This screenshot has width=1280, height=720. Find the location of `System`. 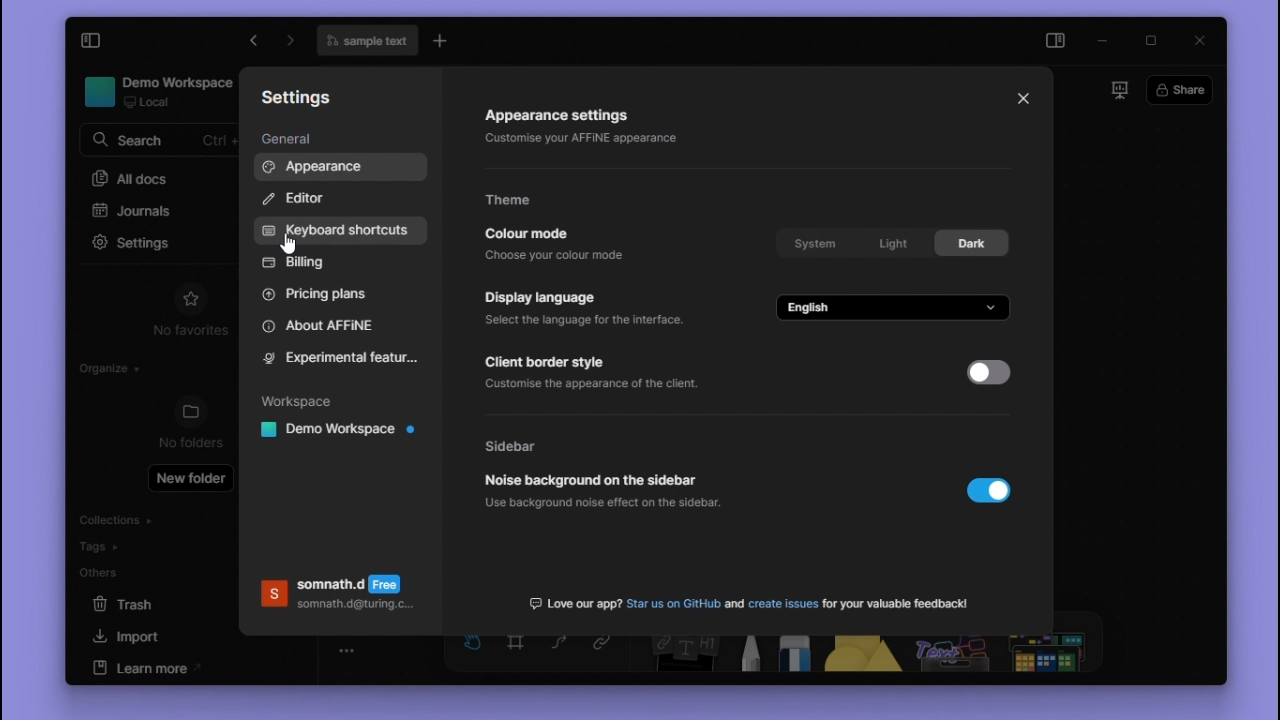

System is located at coordinates (815, 243).